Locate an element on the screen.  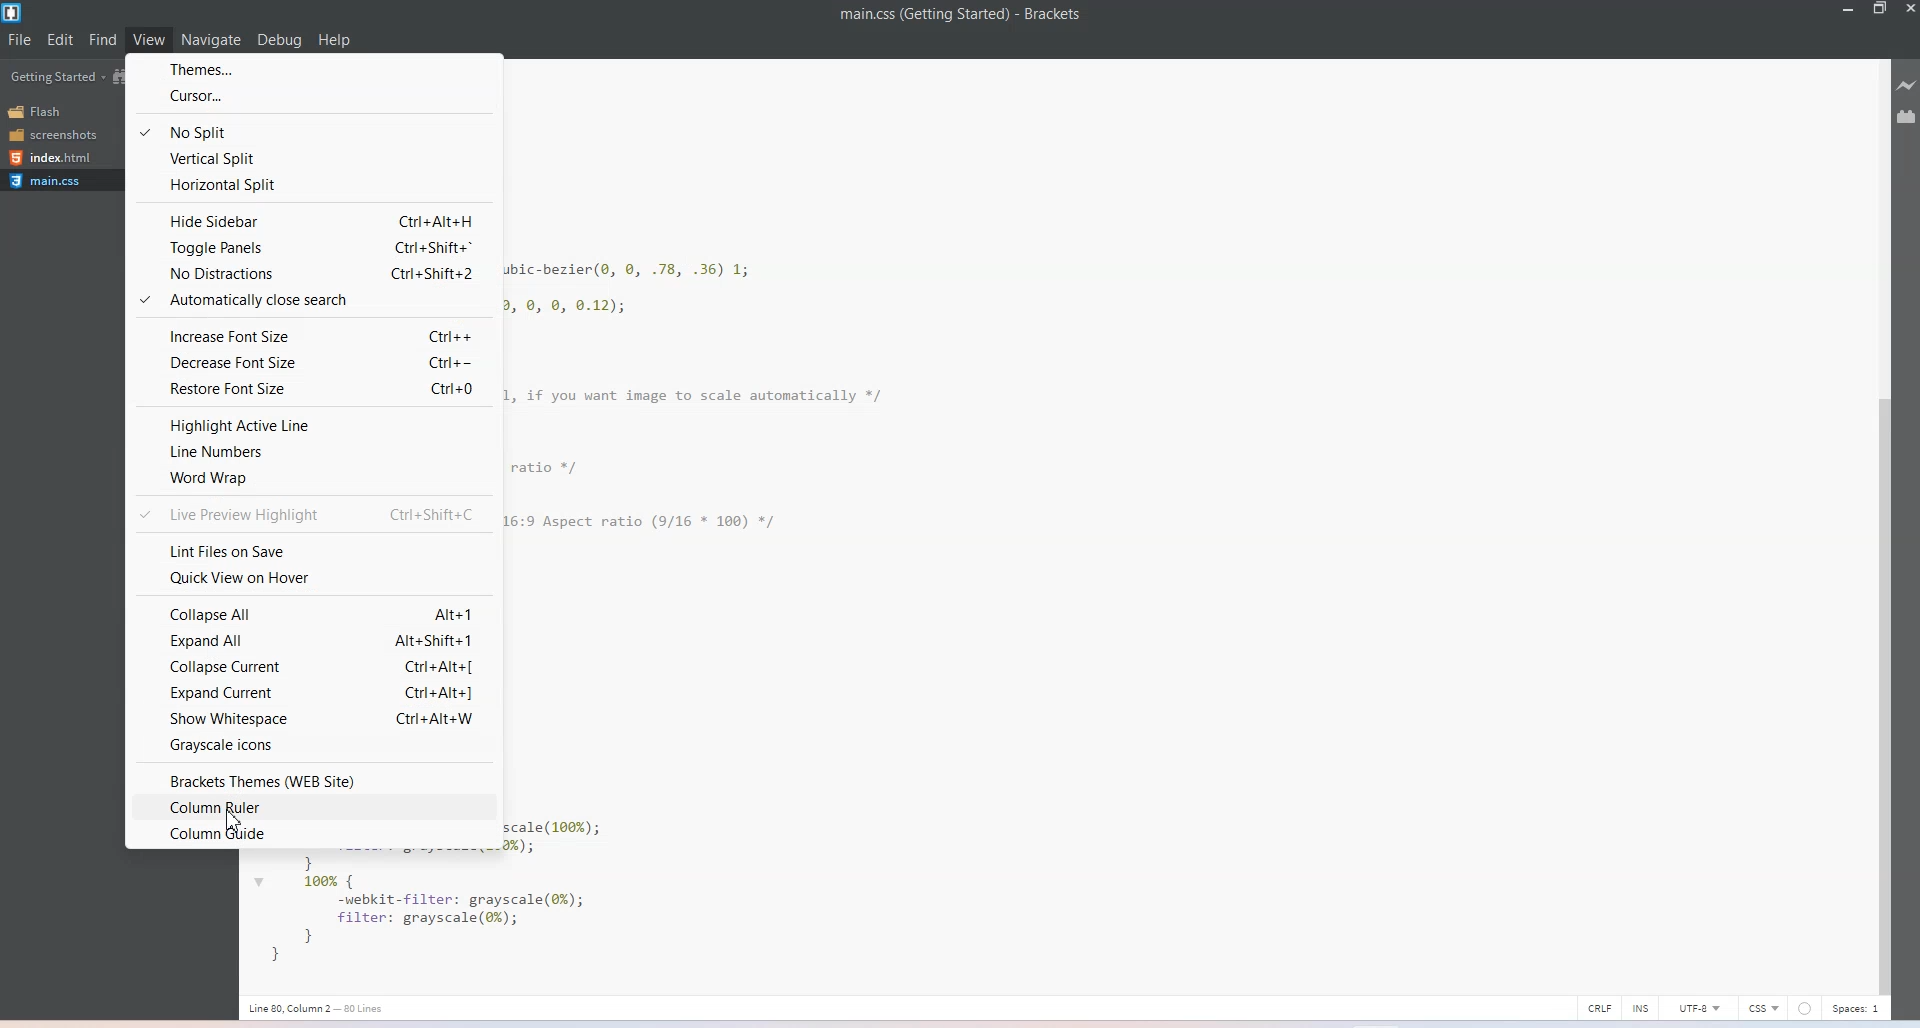
Word wrap is located at coordinates (312, 478).